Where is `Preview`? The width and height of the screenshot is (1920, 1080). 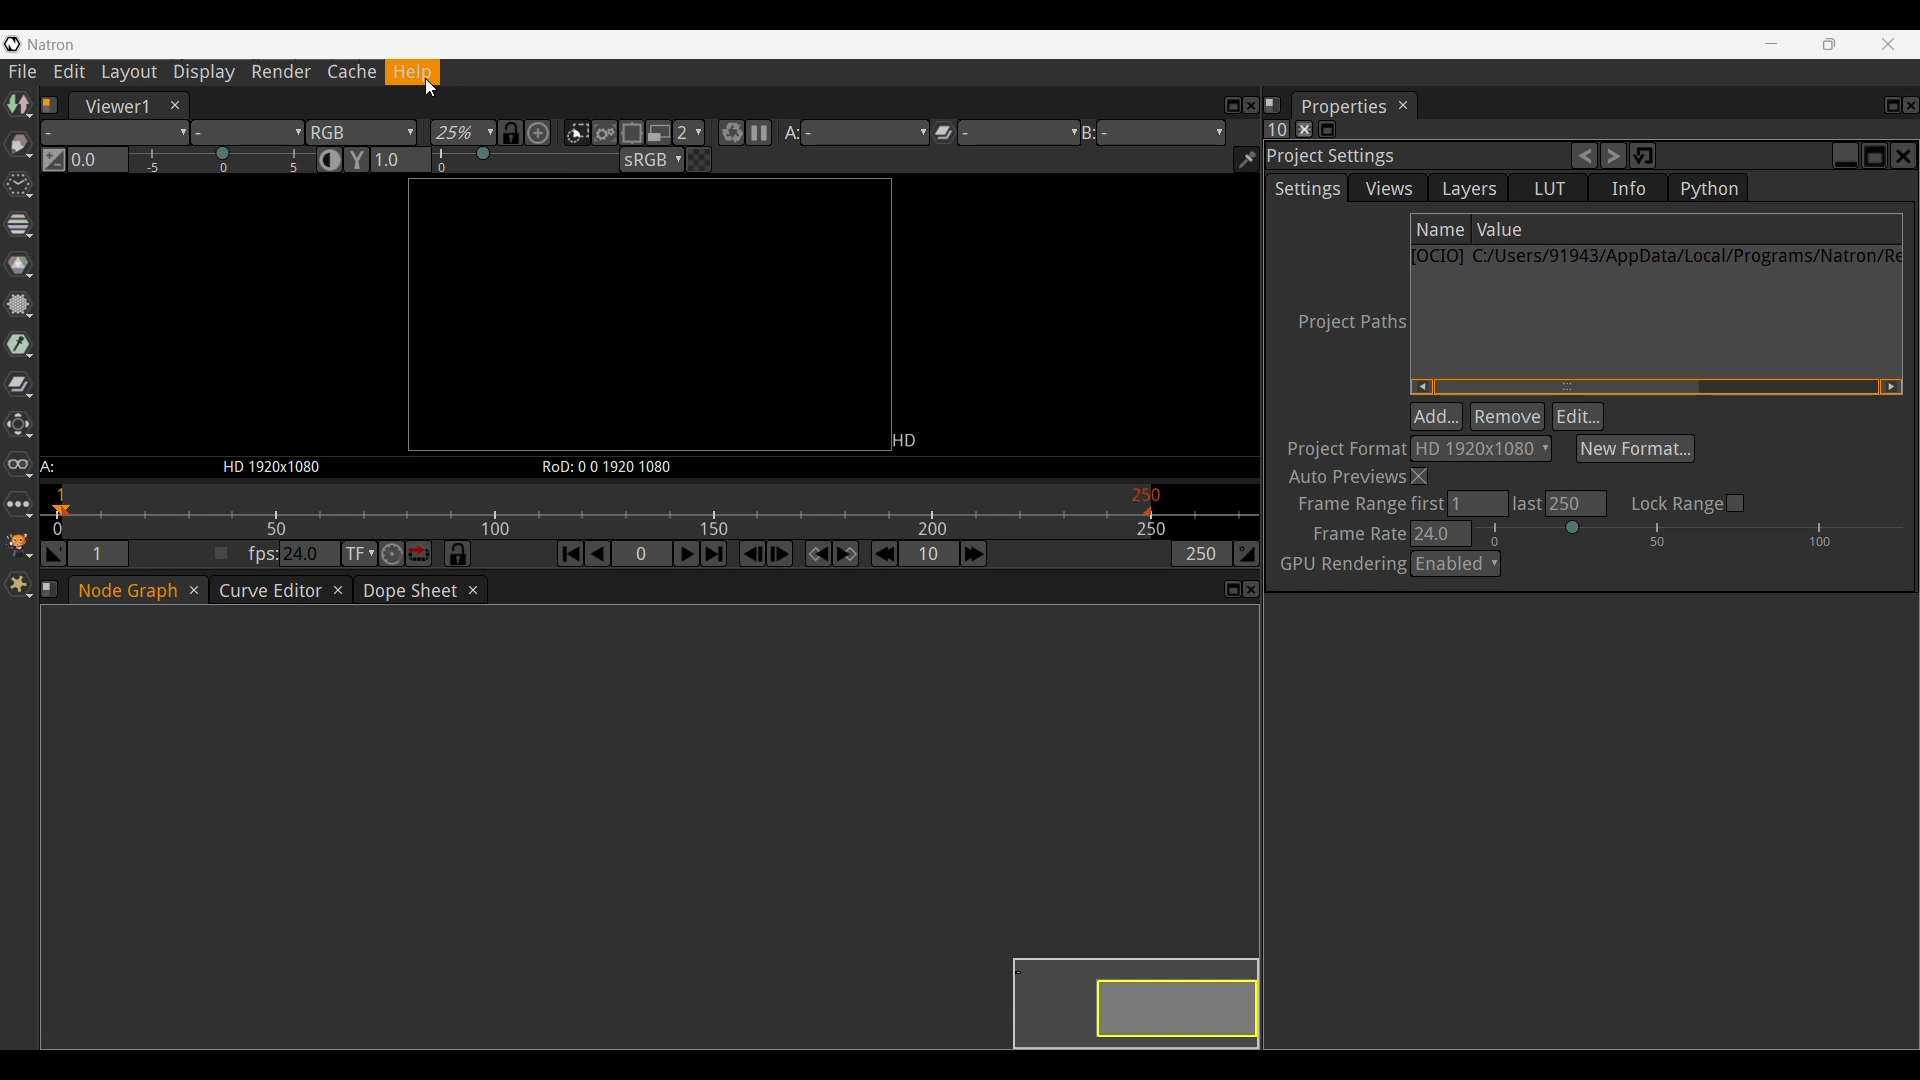
Preview is located at coordinates (1112, 989).